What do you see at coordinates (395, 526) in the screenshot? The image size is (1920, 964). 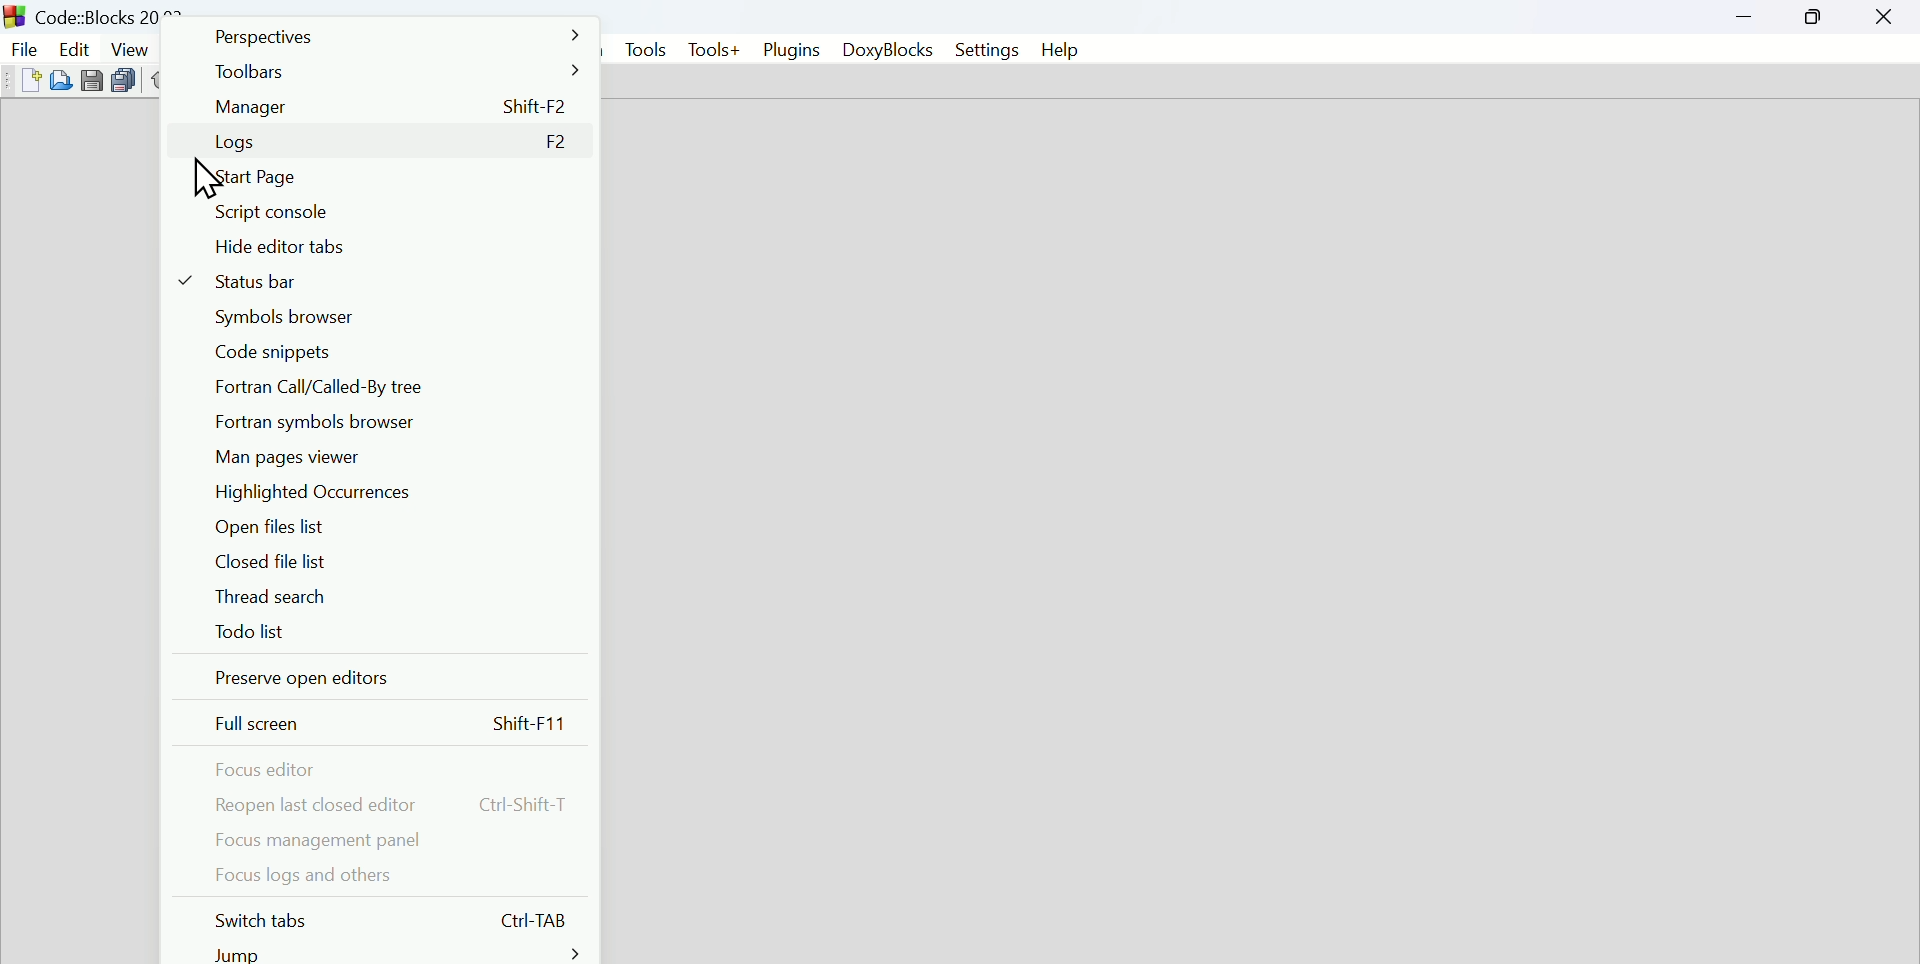 I see `Open file list` at bounding box center [395, 526].